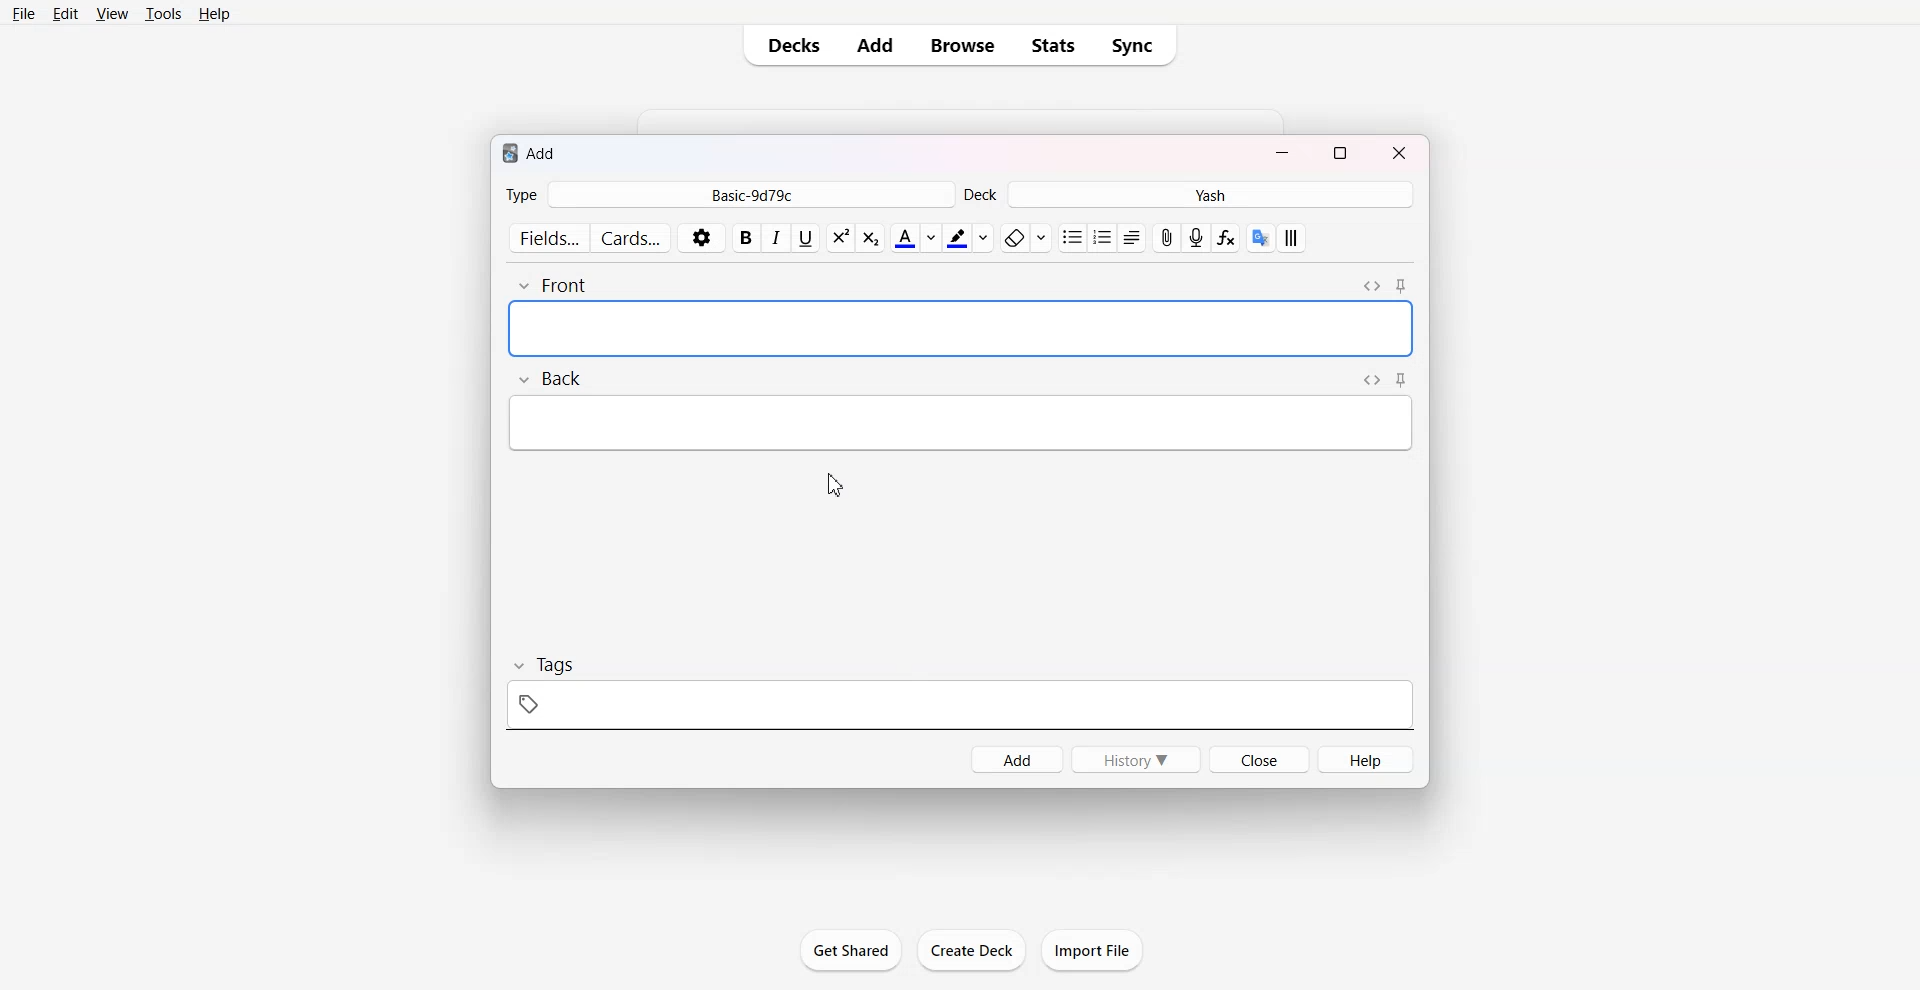  What do you see at coordinates (960, 423) in the screenshot?
I see `back input field` at bounding box center [960, 423].